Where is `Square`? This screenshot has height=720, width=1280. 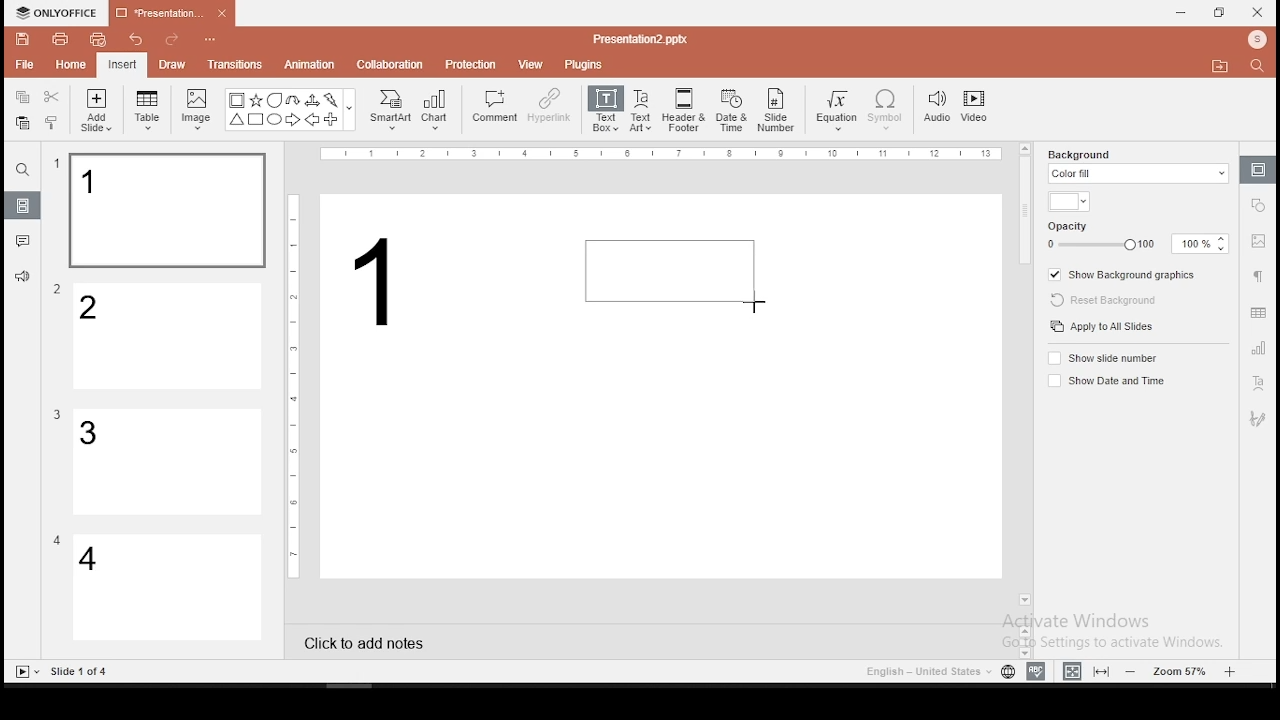
Square is located at coordinates (255, 121).